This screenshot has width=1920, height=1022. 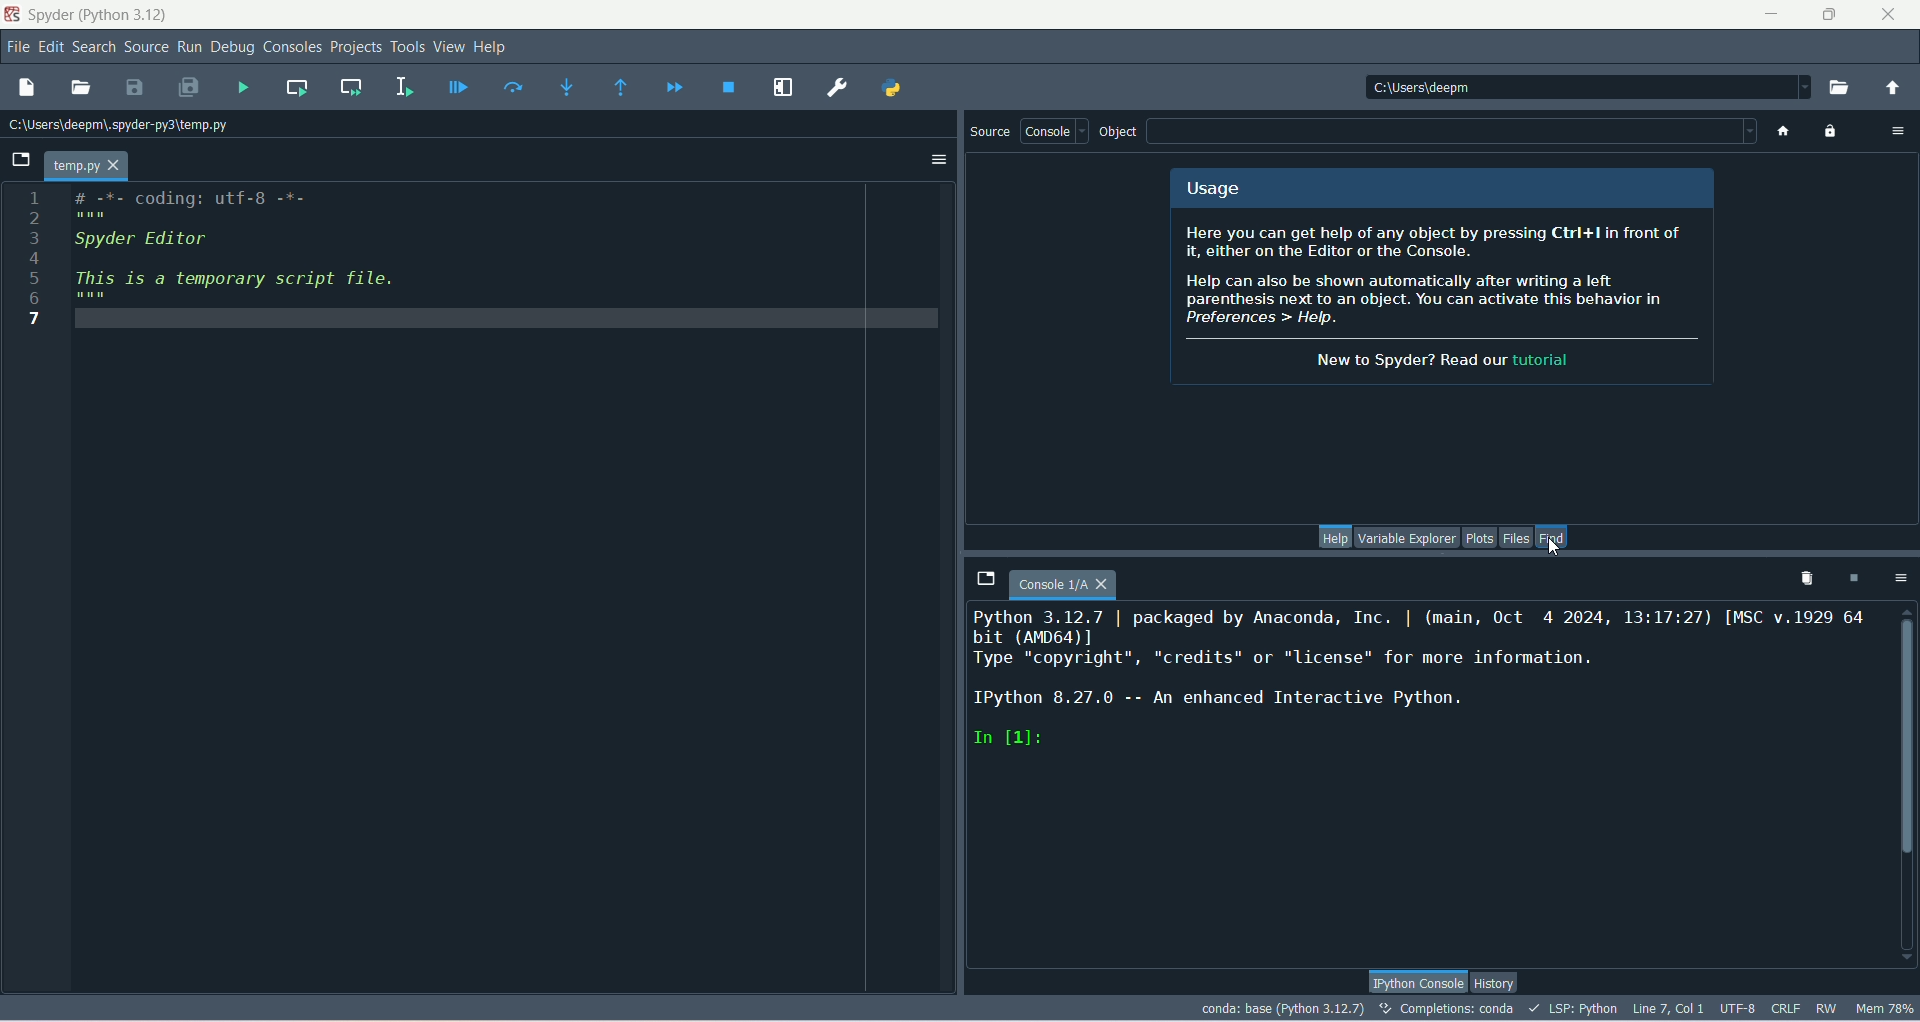 I want to click on run current cell, so click(x=297, y=88).